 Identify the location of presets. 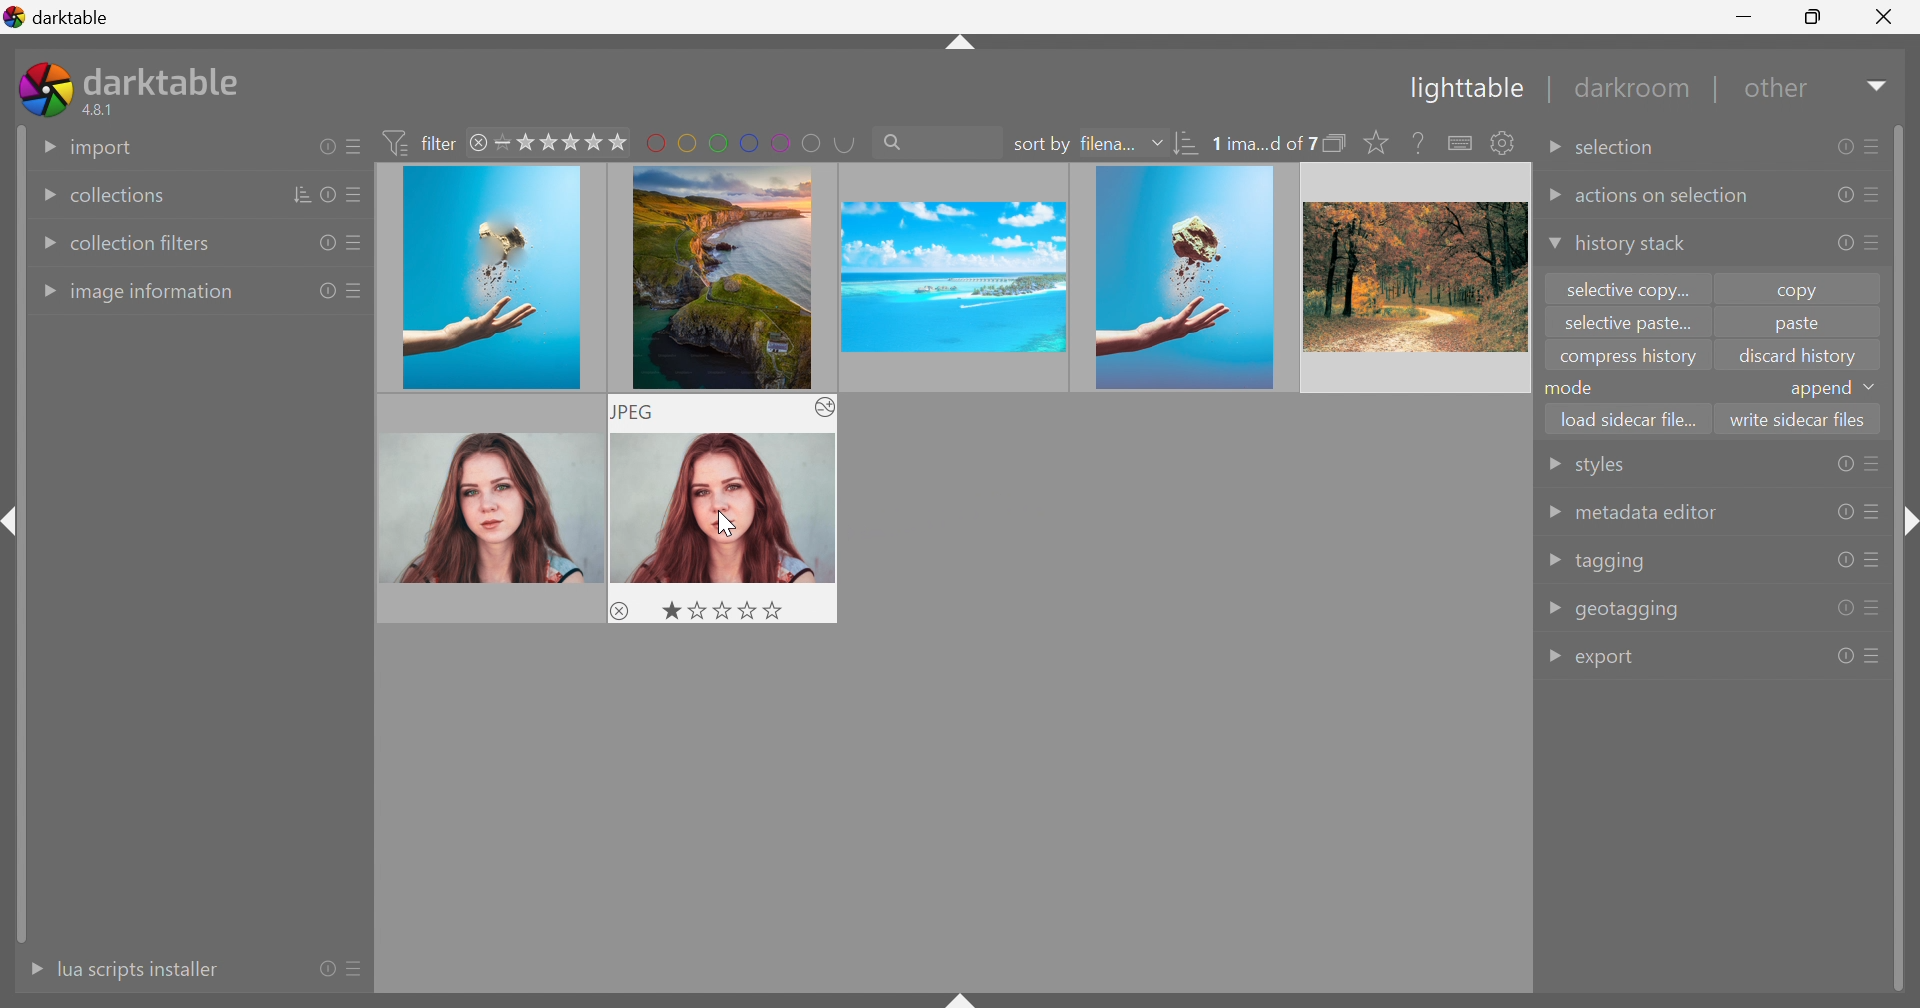
(356, 197).